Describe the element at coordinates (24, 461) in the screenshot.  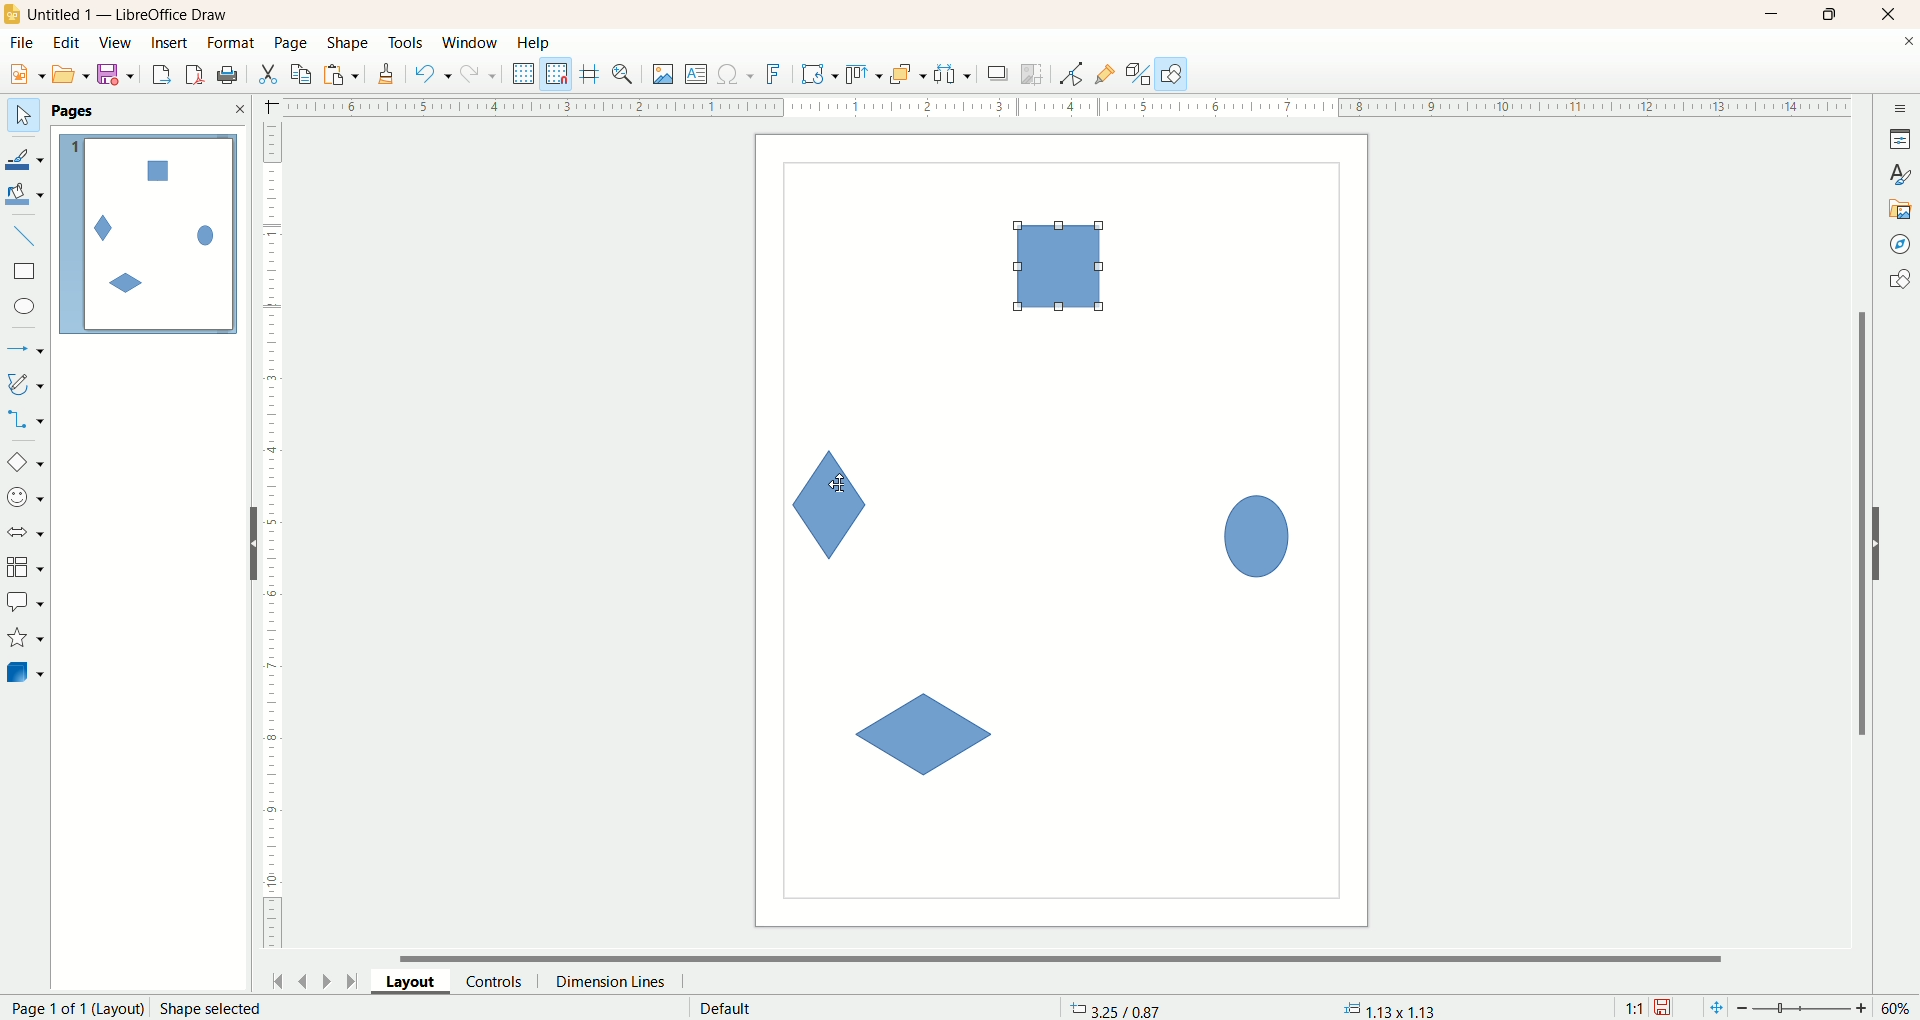
I see `basic shape` at that location.